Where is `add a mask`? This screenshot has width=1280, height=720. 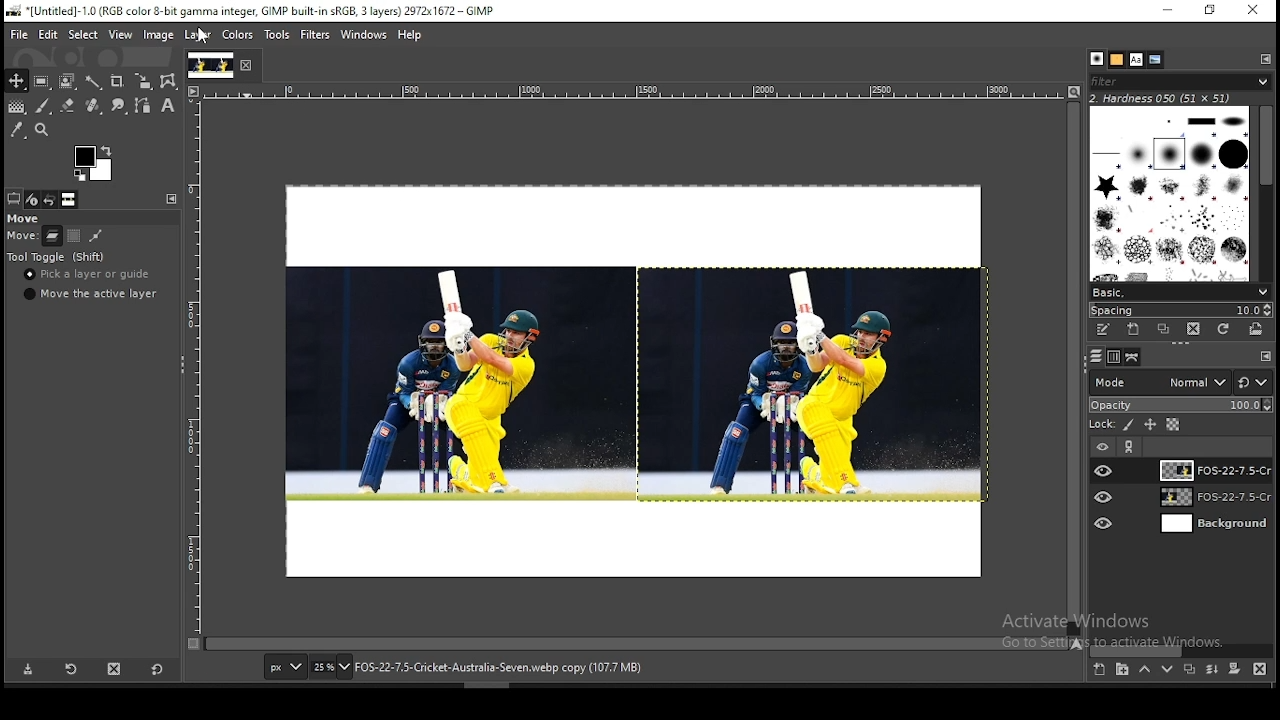
add a mask is located at coordinates (1232, 670).